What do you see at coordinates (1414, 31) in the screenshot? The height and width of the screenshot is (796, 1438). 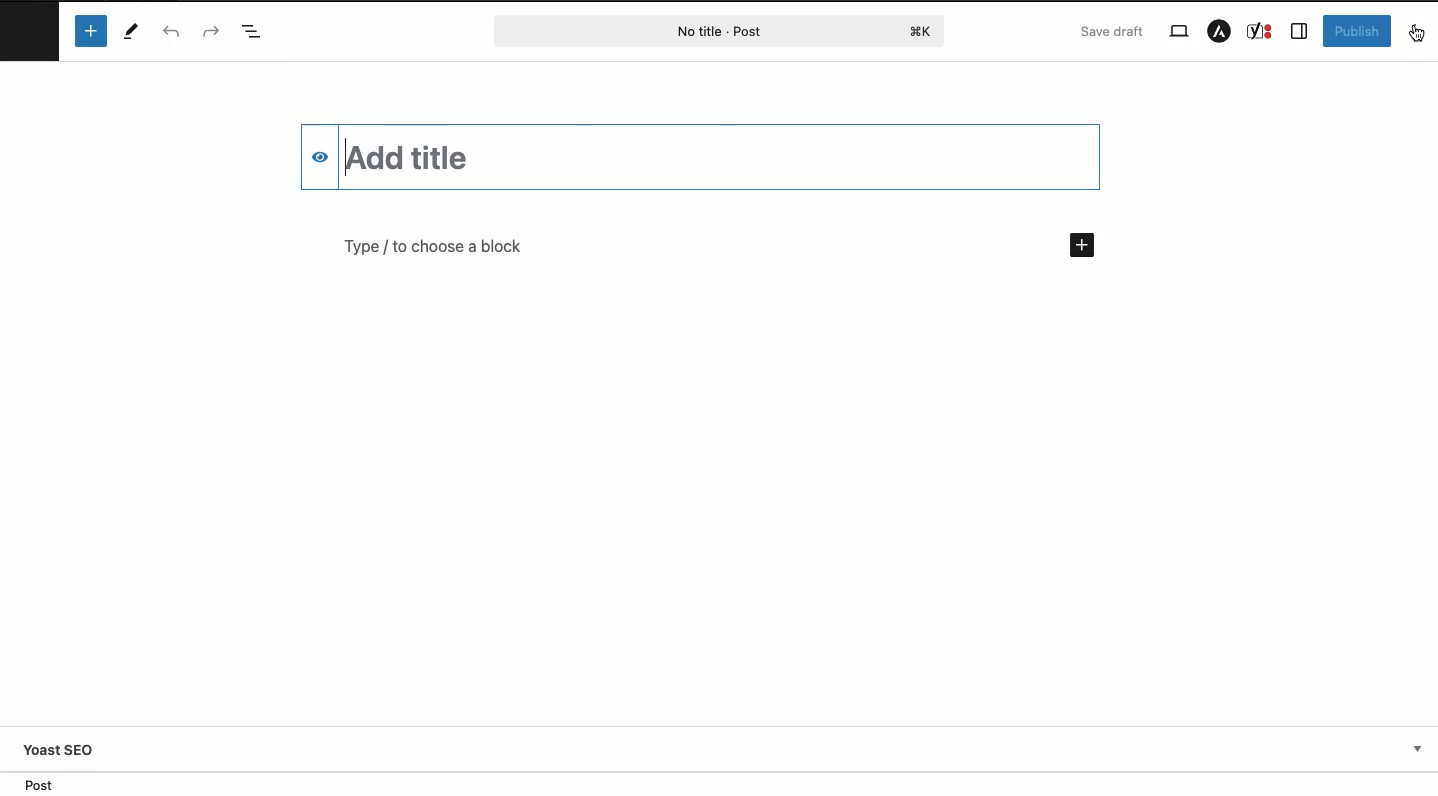 I see `Options` at bounding box center [1414, 31].